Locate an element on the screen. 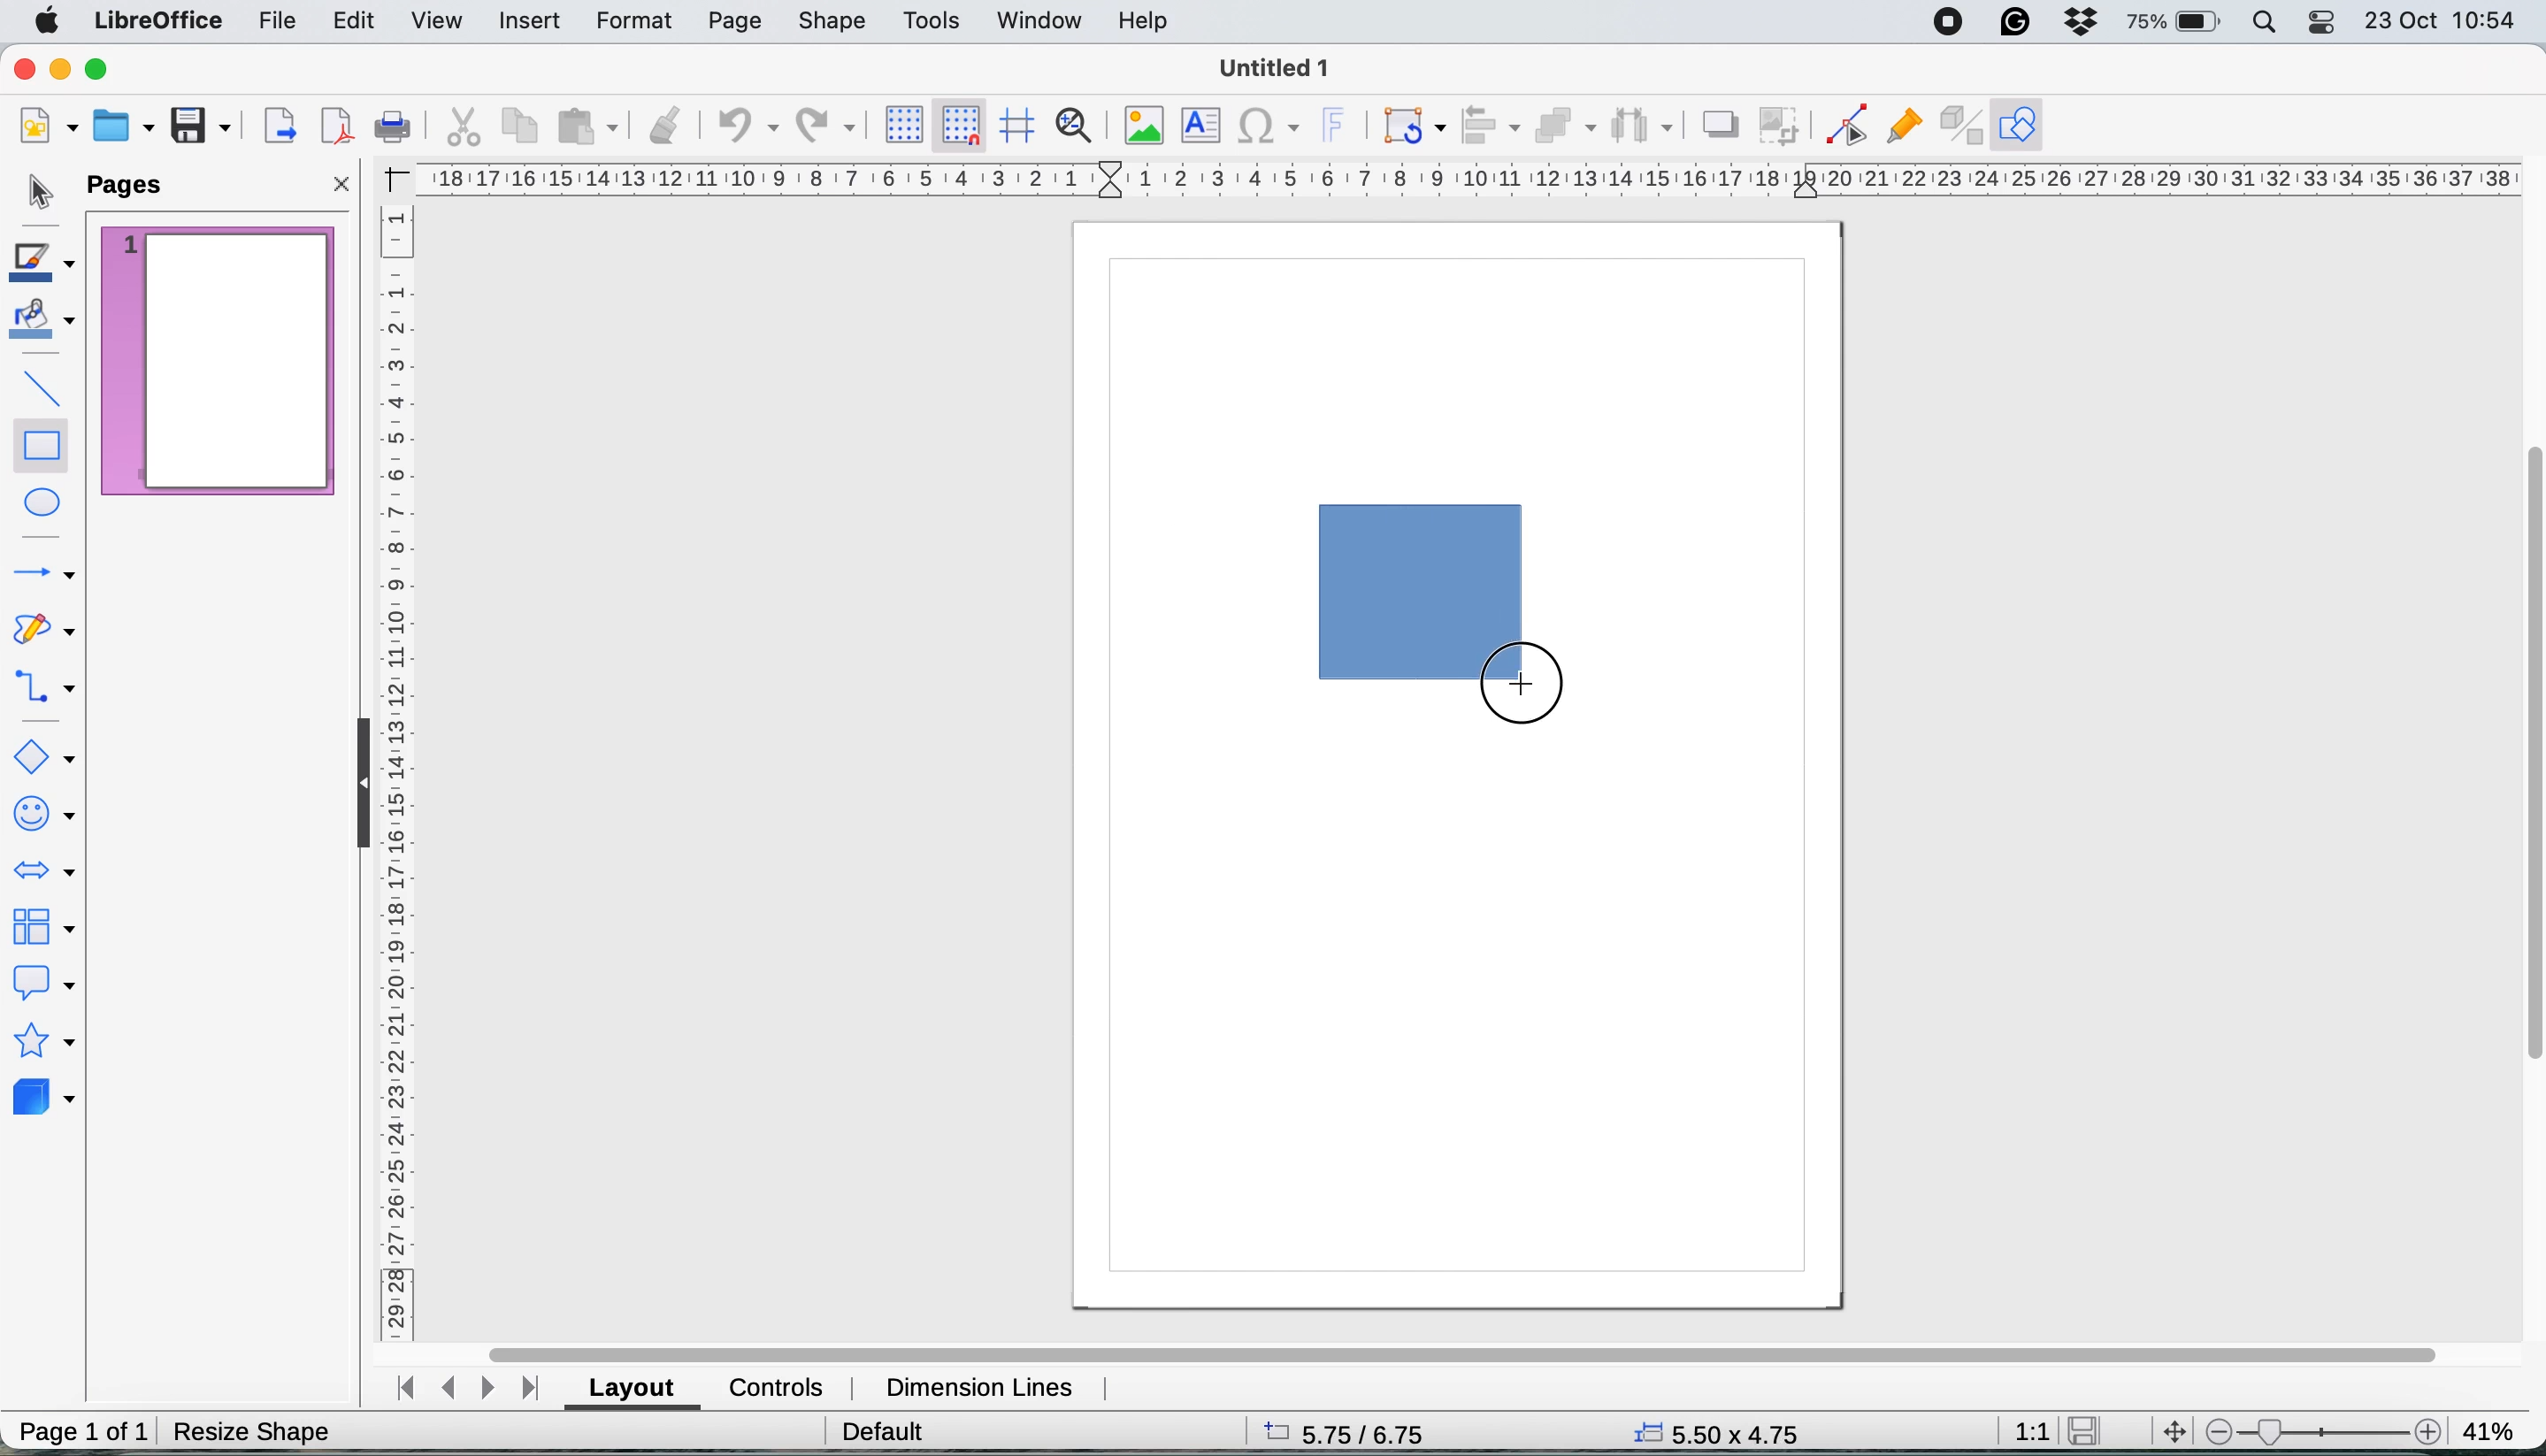 Image resolution: width=2546 pixels, height=1456 pixels. 5.75/6.75 is located at coordinates (1359, 1432).